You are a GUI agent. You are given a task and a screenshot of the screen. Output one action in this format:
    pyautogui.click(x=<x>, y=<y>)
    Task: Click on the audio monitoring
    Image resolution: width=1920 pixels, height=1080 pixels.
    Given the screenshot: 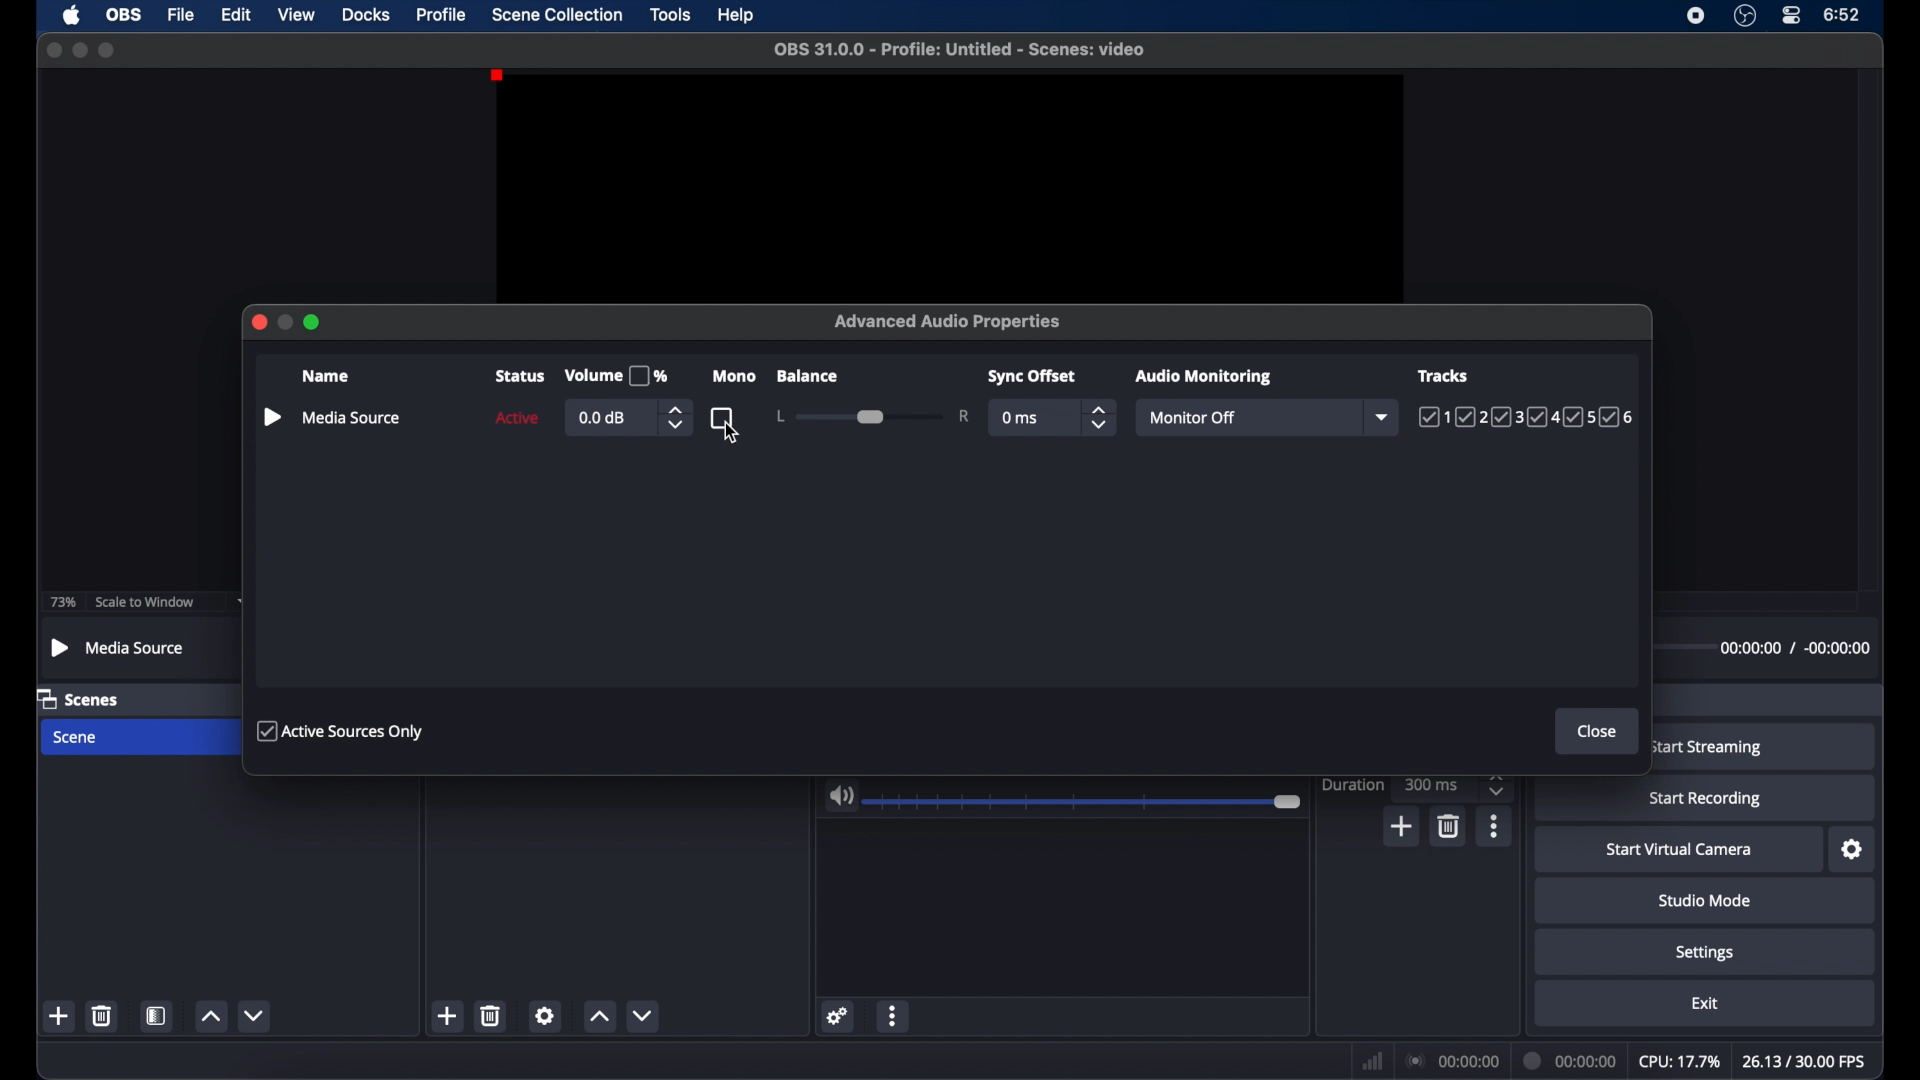 What is the action you would take?
    pyautogui.click(x=1205, y=377)
    